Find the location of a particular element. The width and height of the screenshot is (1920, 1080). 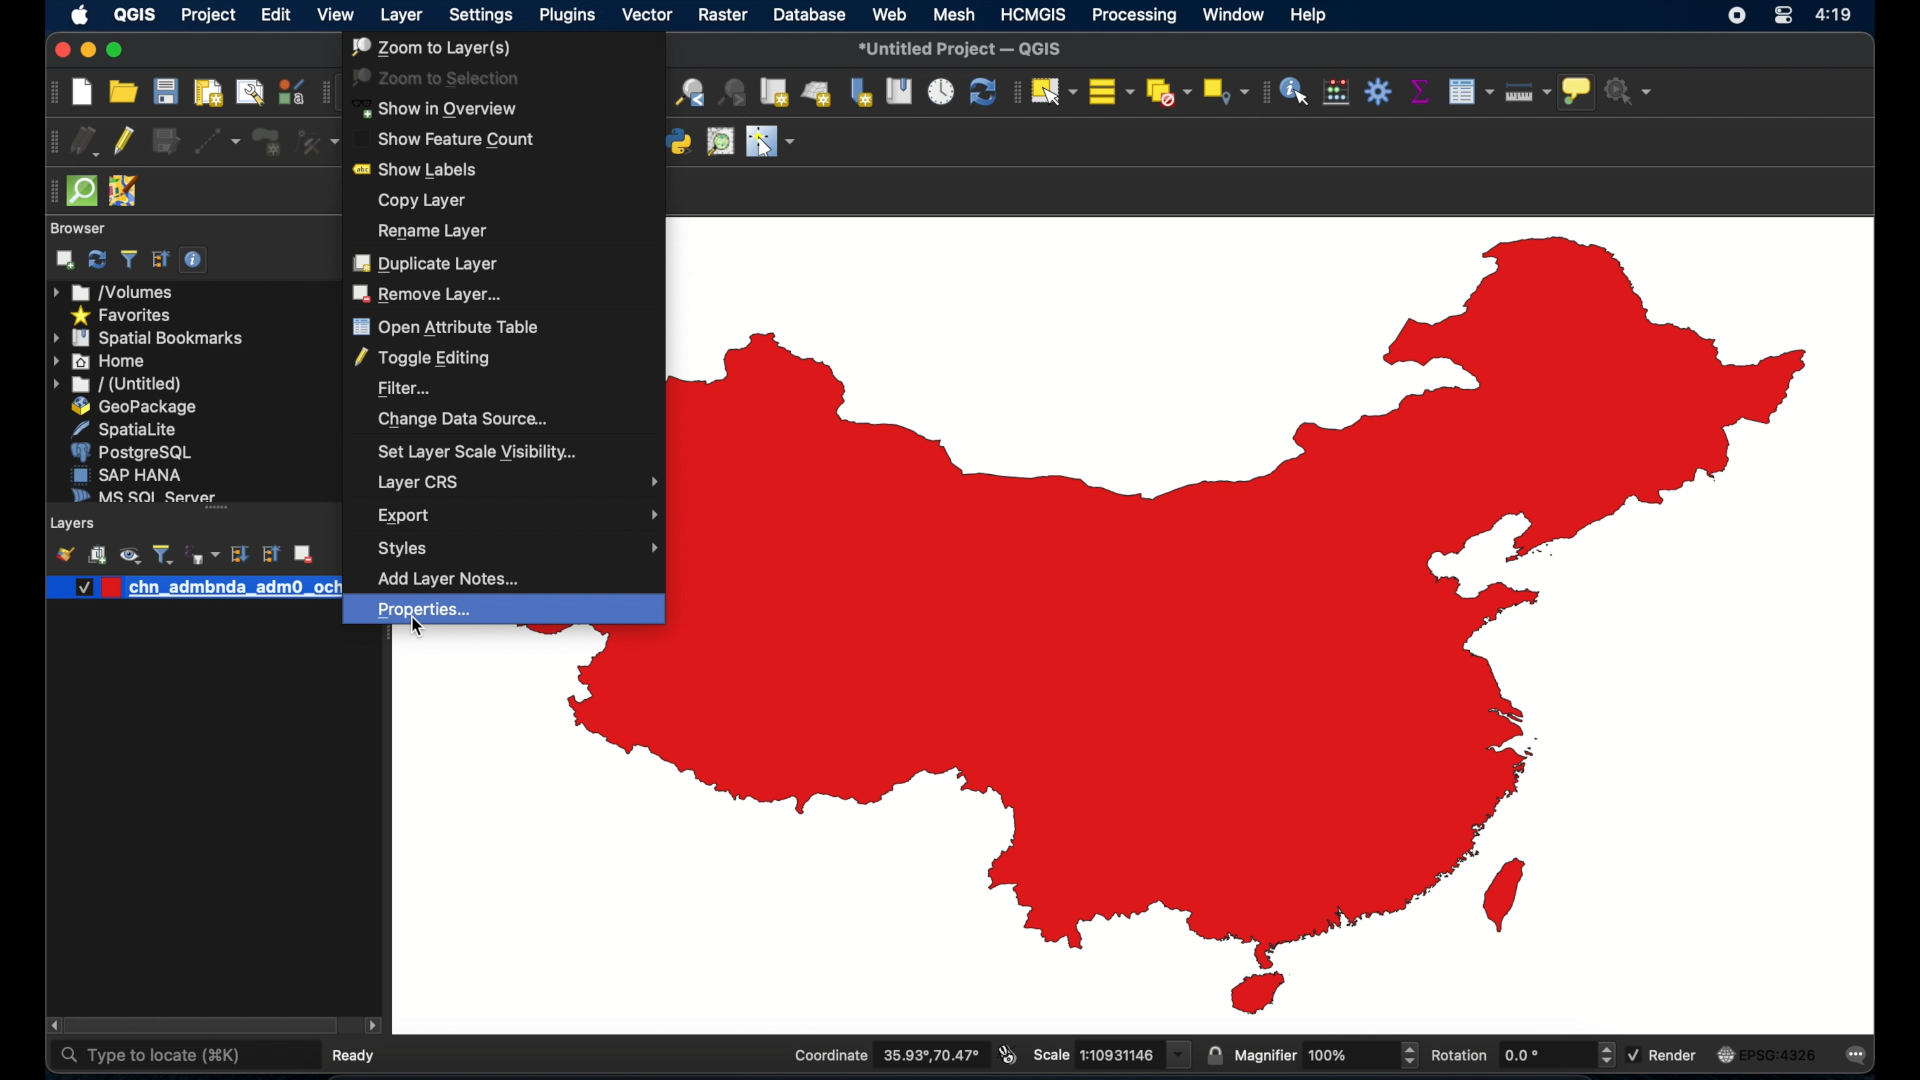

Coordinate 35.93°,70.47° is located at coordinates (887, 1055).